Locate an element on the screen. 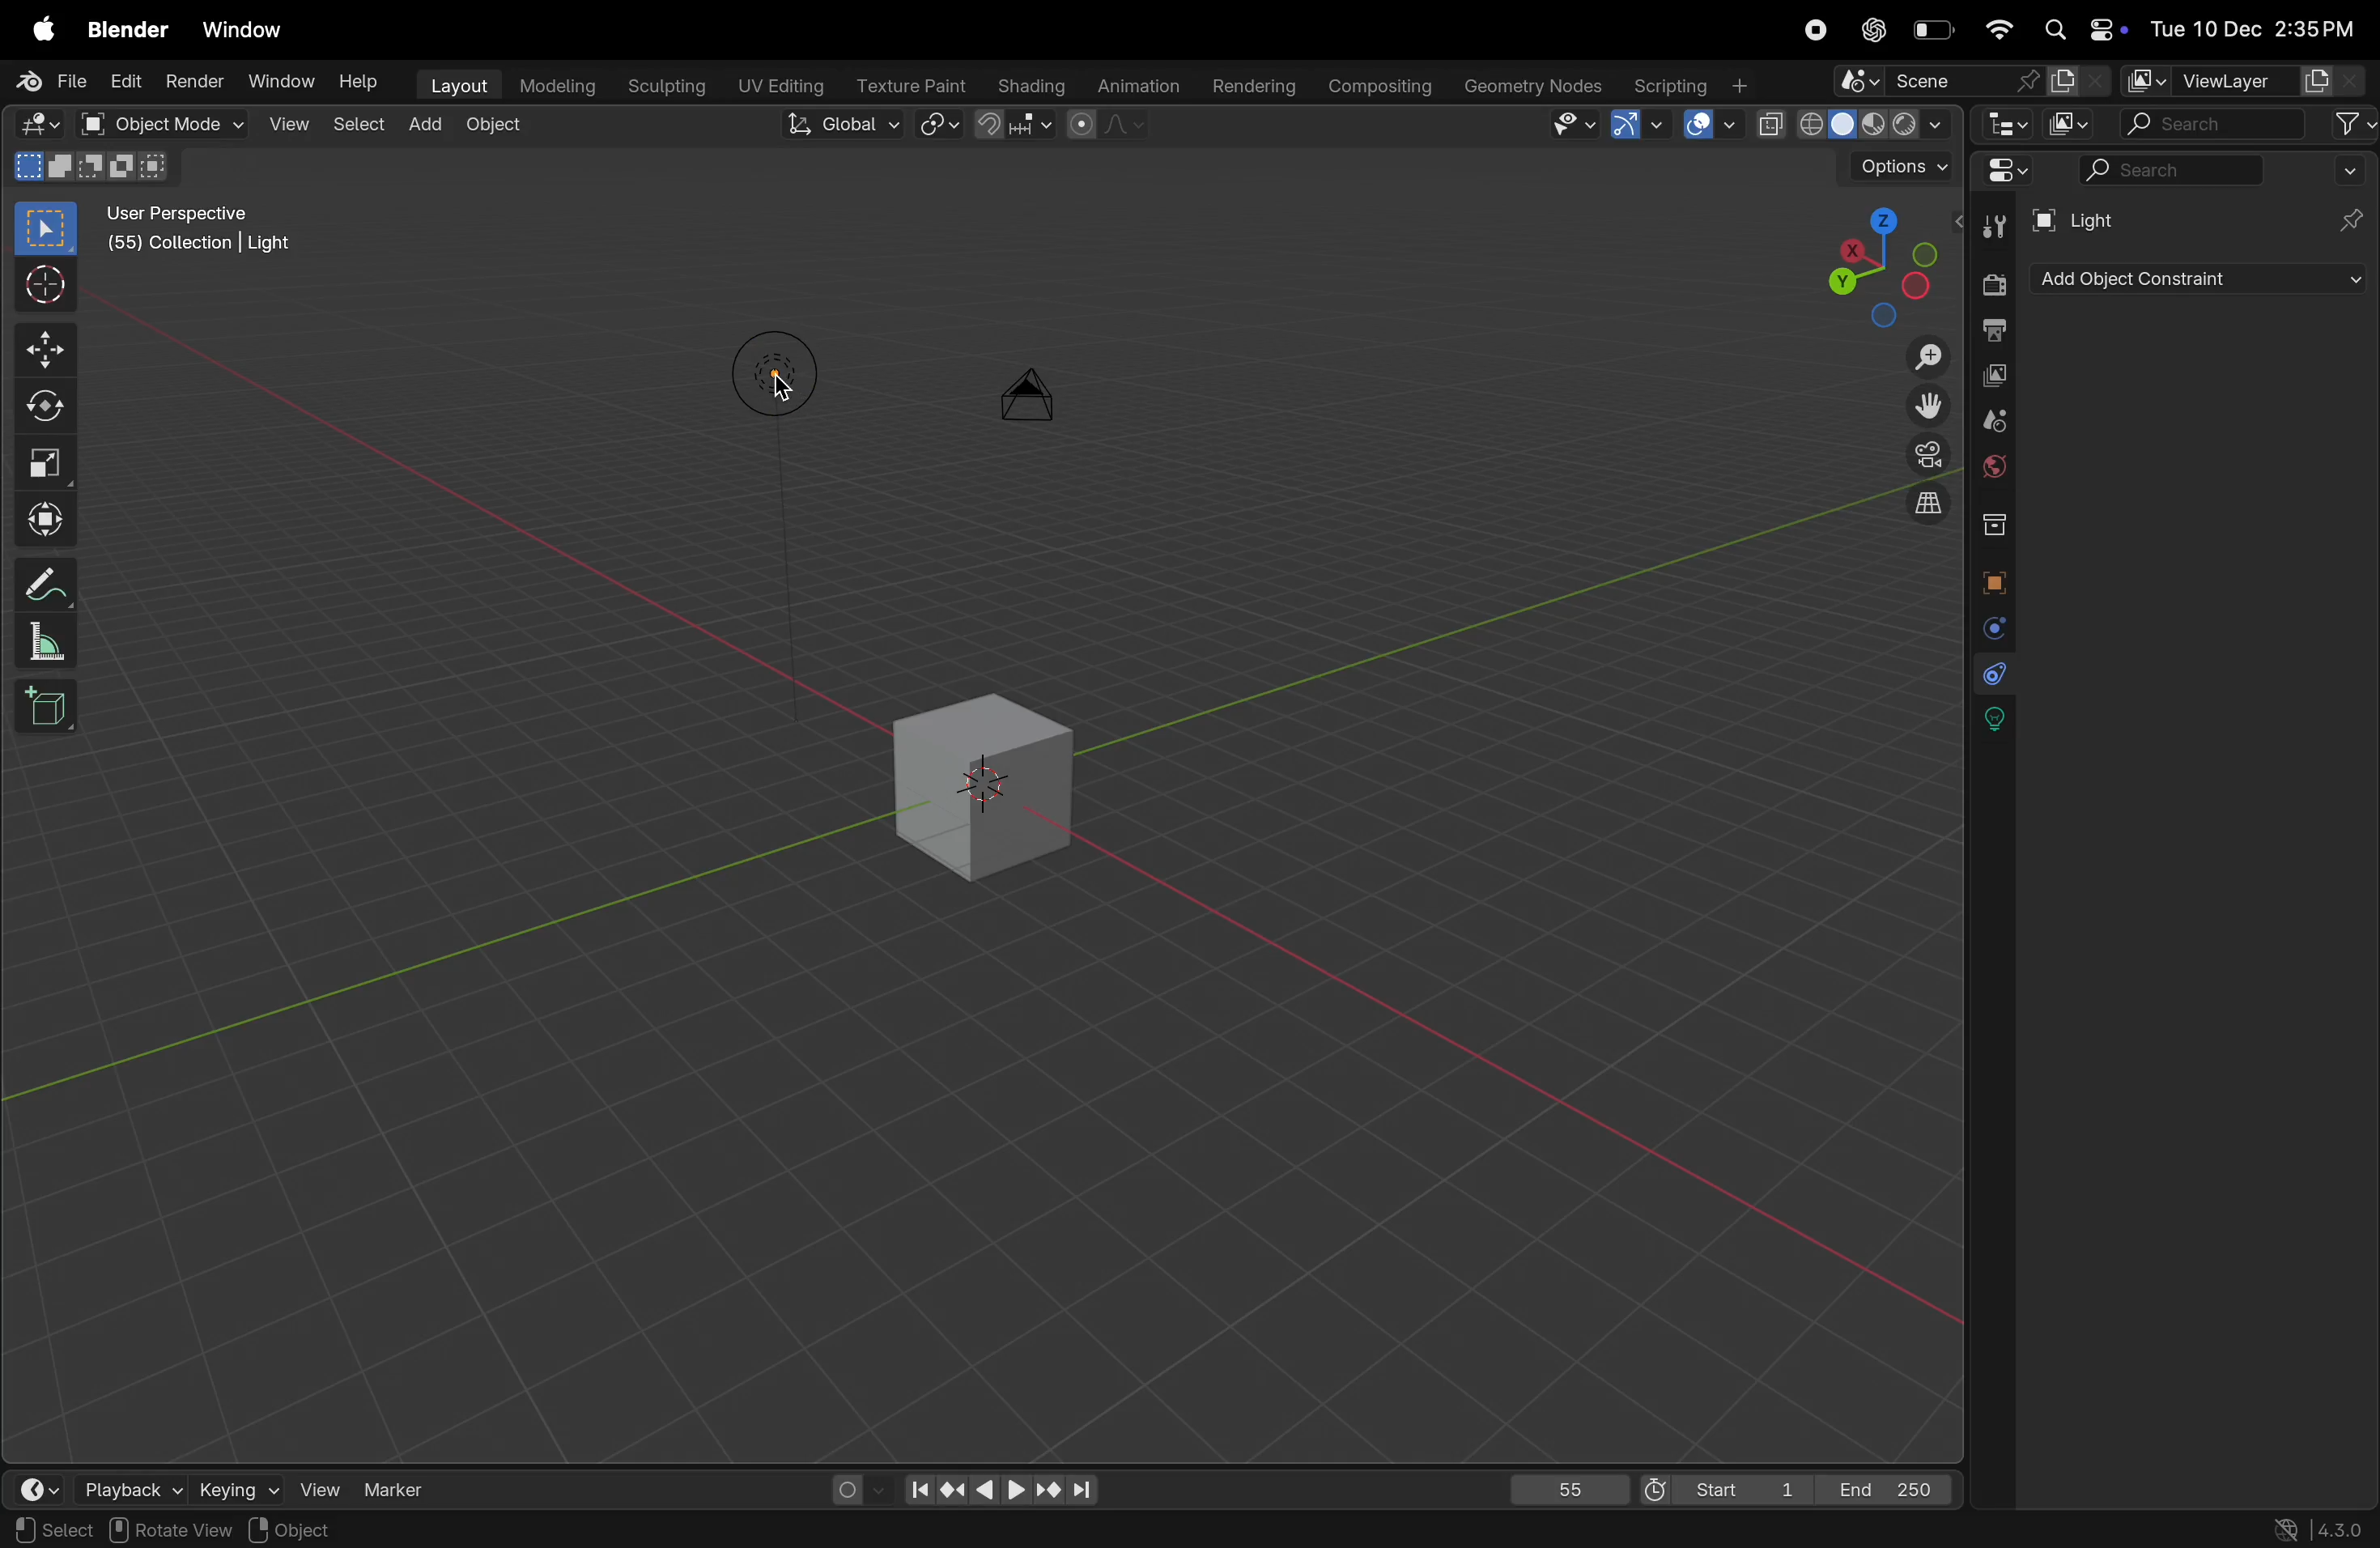 The width and height of the screenshot is (2380, 1548). time is located at coordinates (48, 1488).